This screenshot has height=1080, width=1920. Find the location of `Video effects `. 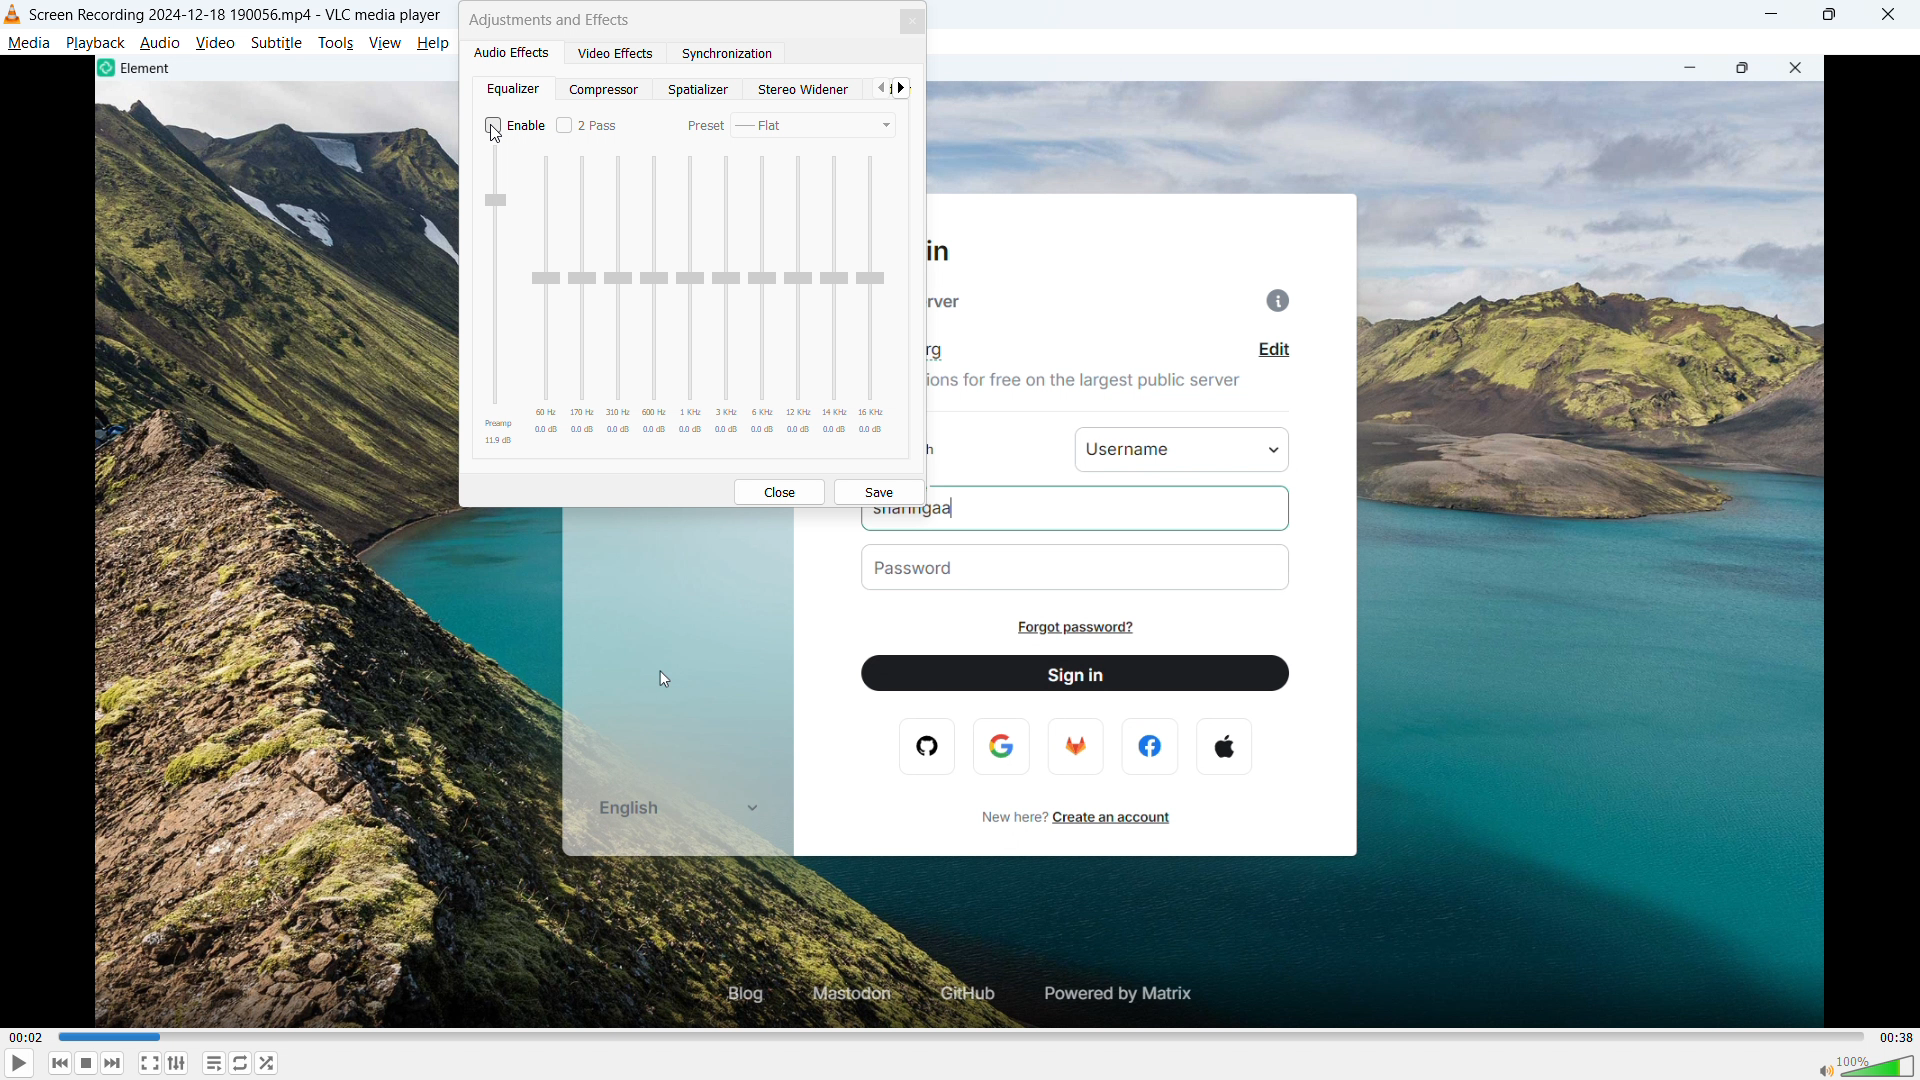

Video effects  is located at coordinates (617, 52).